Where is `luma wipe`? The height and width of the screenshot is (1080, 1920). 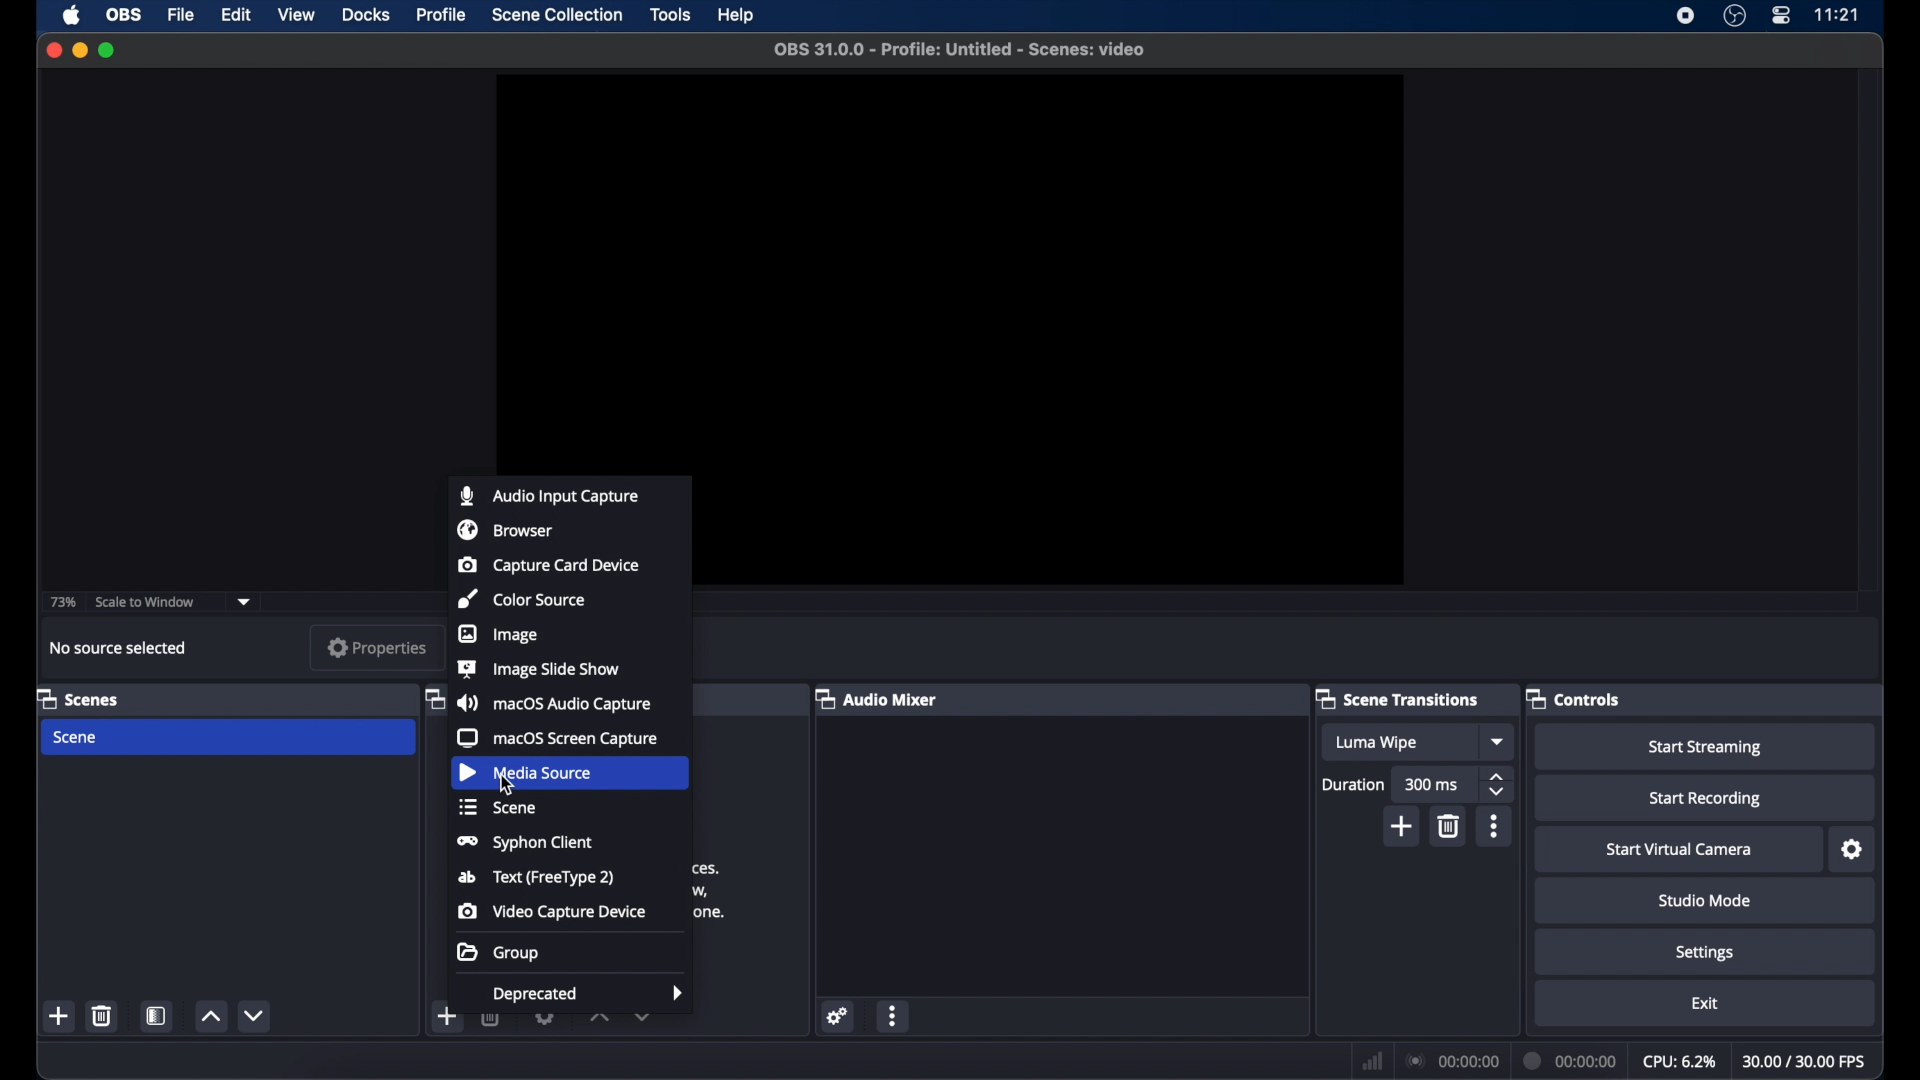
luma wipe is located at coordinates (1376, 743).